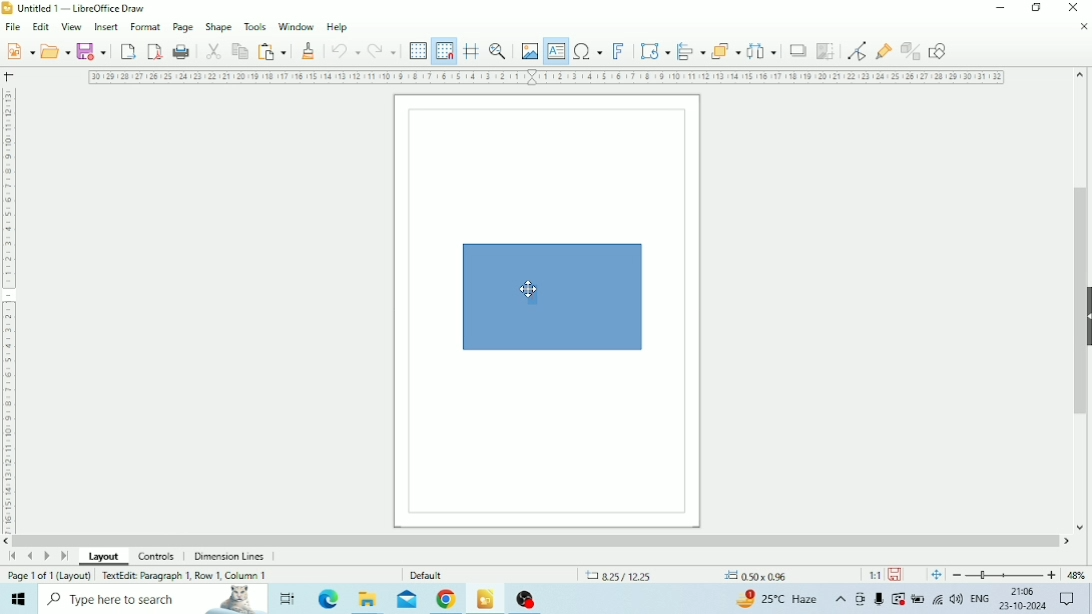  Describe the element at coordinates (338, 28) in the screenshot. I see `Help` at that location.